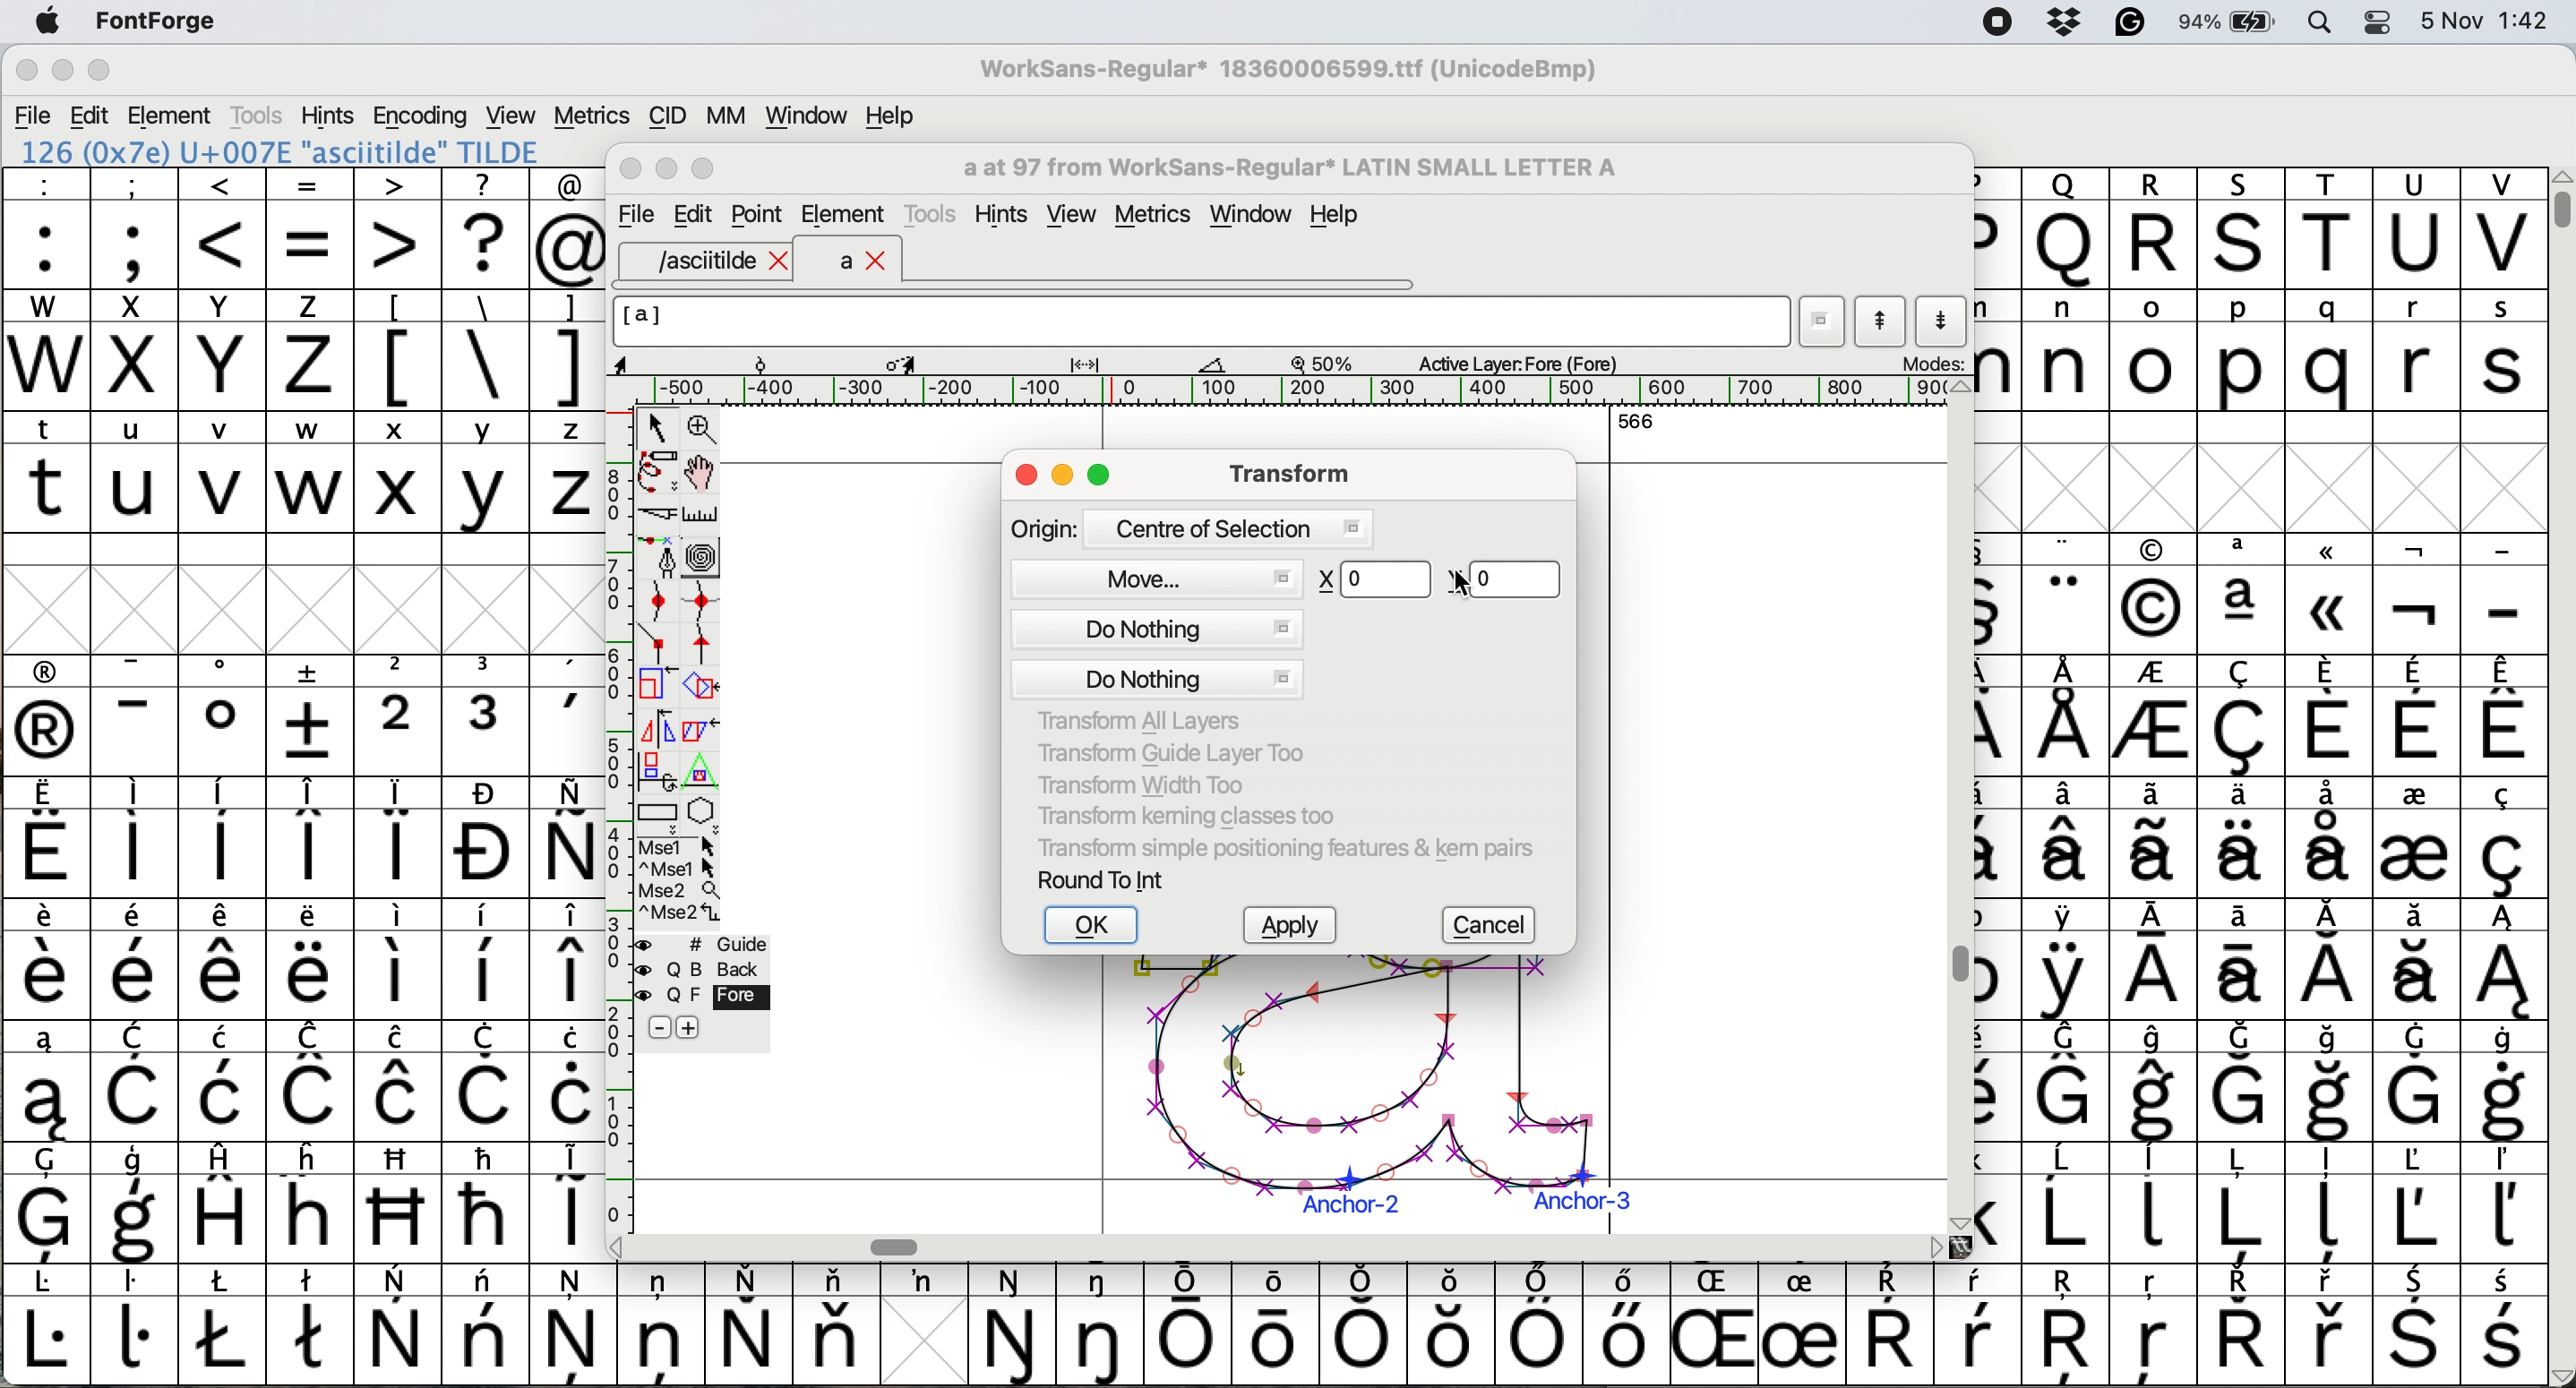 This screenshot has width=2576, height=1388. What do you see at coordinates (400, 1202) in the screenshot?
I see `` at bounding box center [400, 1202].